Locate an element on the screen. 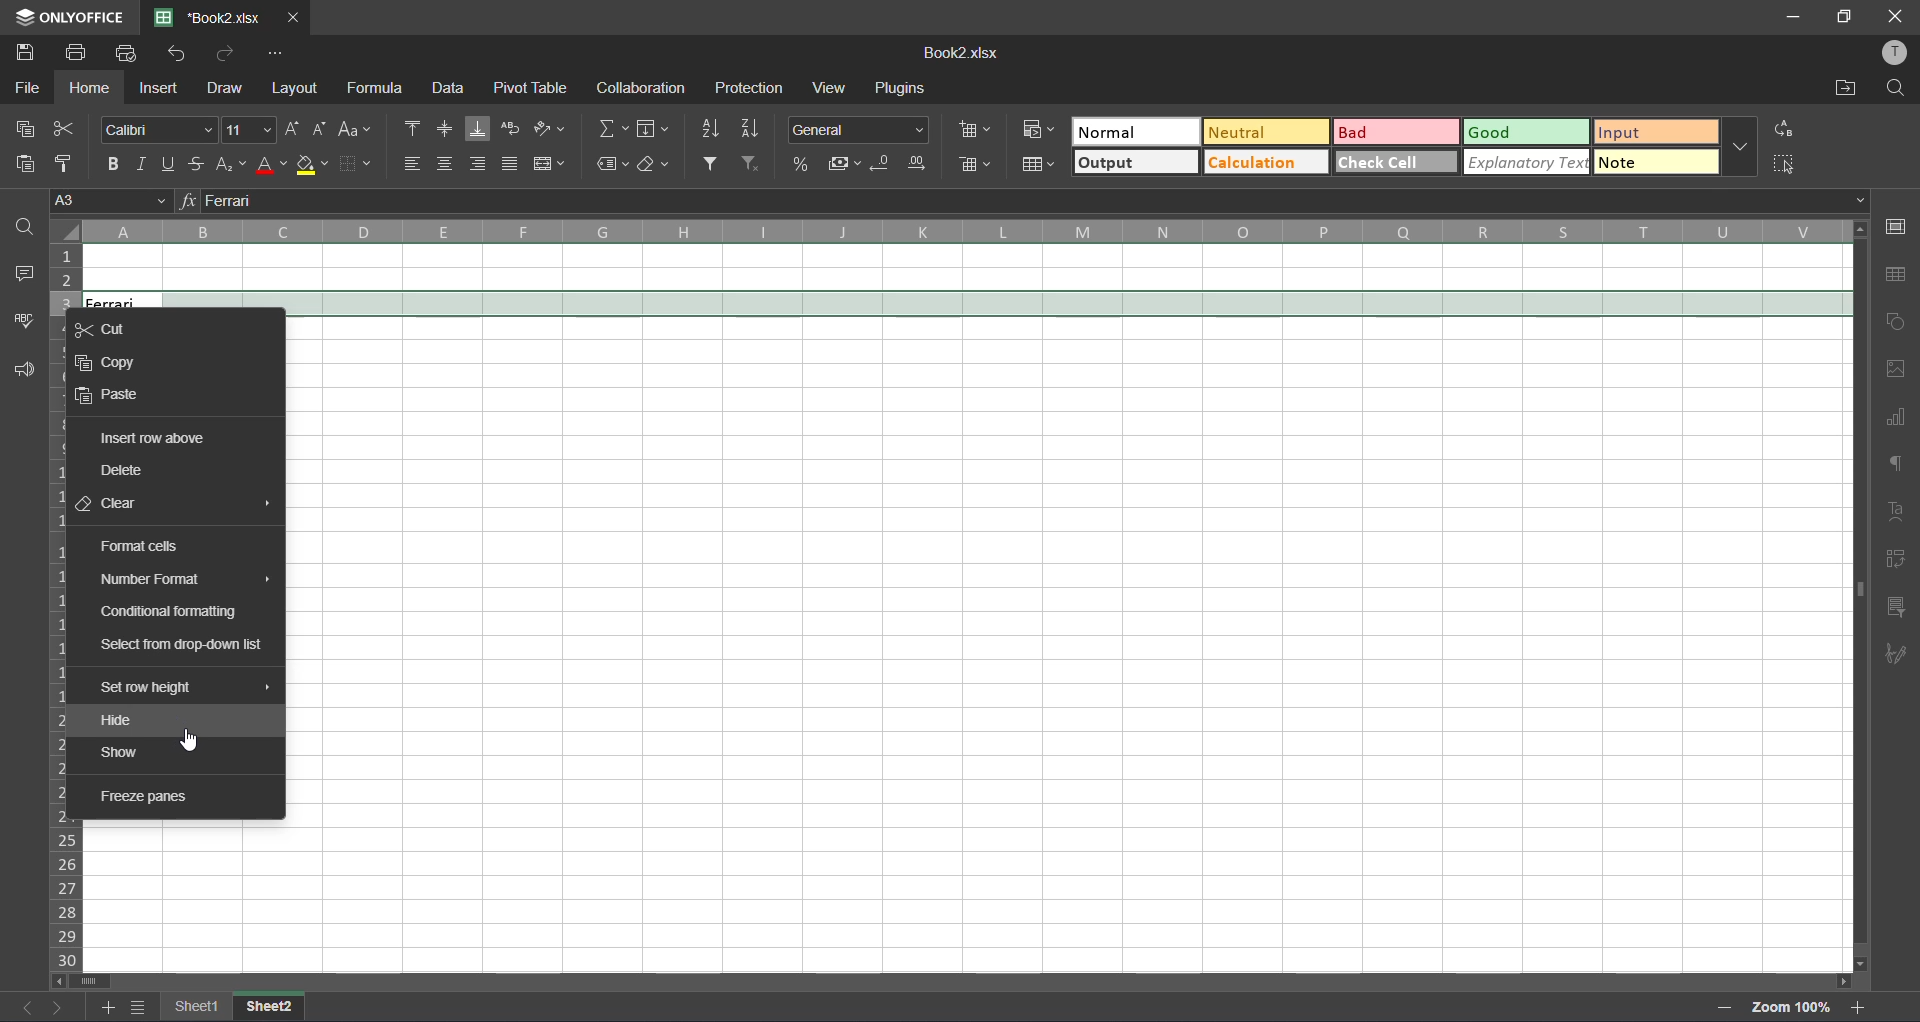  copy is located at coordinates (20, 131).